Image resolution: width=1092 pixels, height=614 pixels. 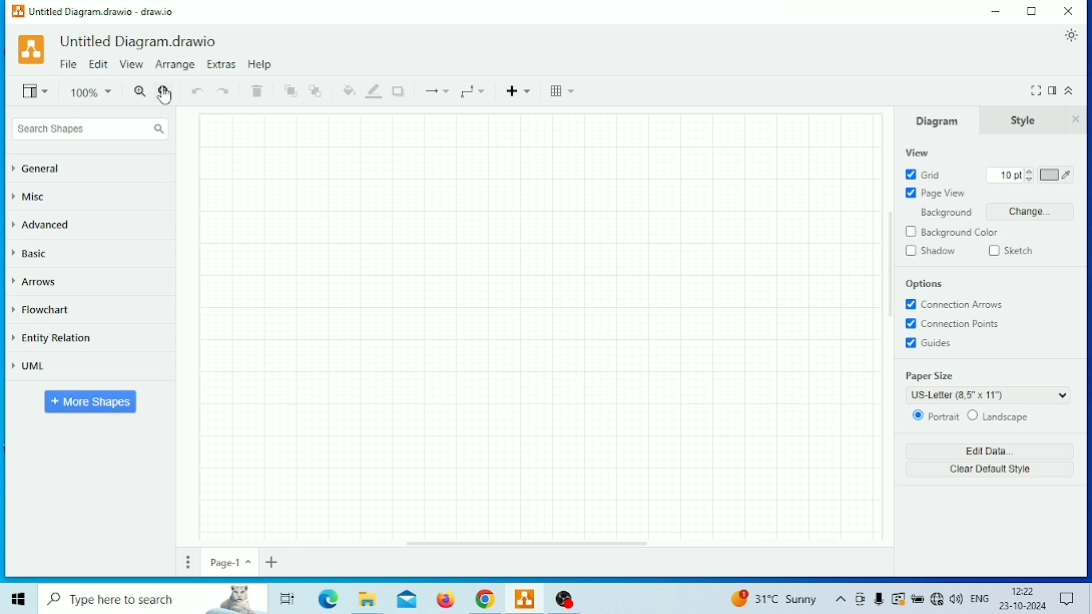 I want to click on File, so click(x=68, y=64).